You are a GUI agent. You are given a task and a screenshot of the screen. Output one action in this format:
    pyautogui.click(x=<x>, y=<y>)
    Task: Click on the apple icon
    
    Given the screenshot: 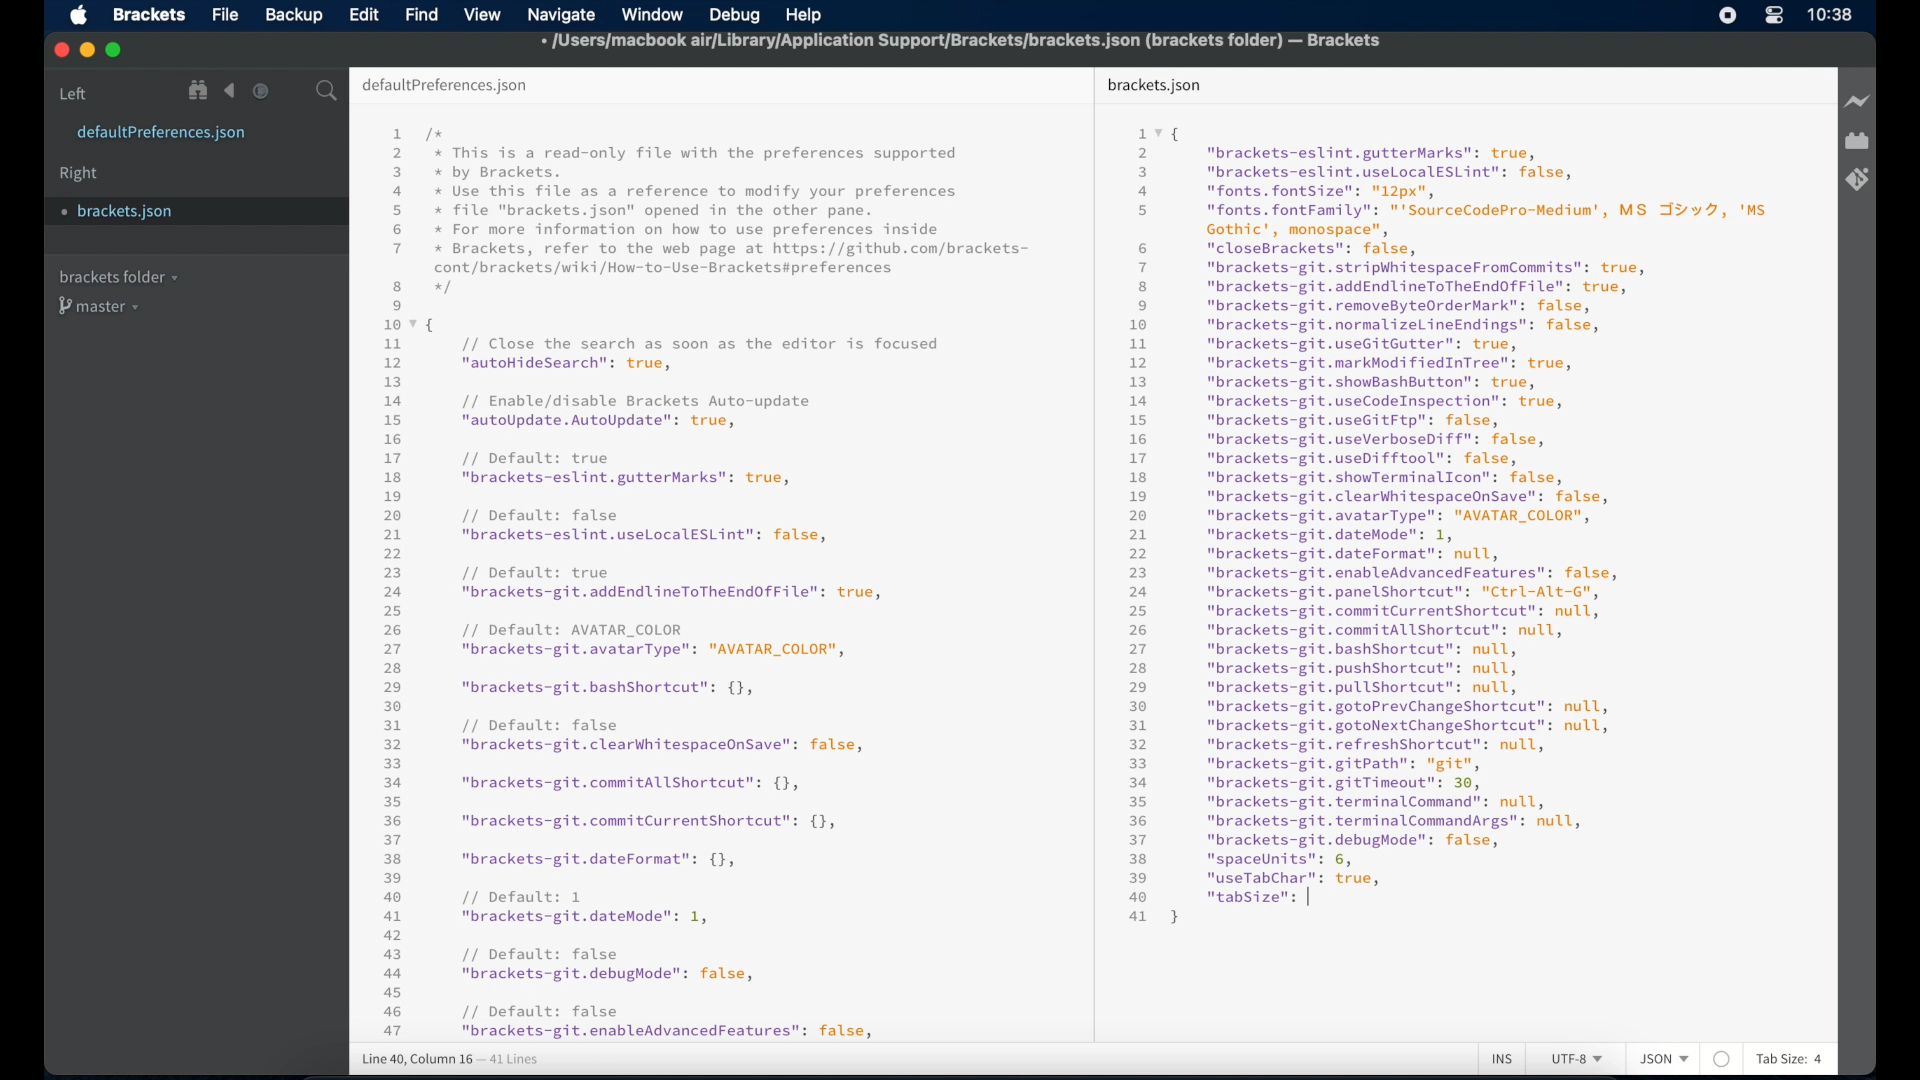 What is the action you would take?
    pyautogui.click(x=80, y=16)
    